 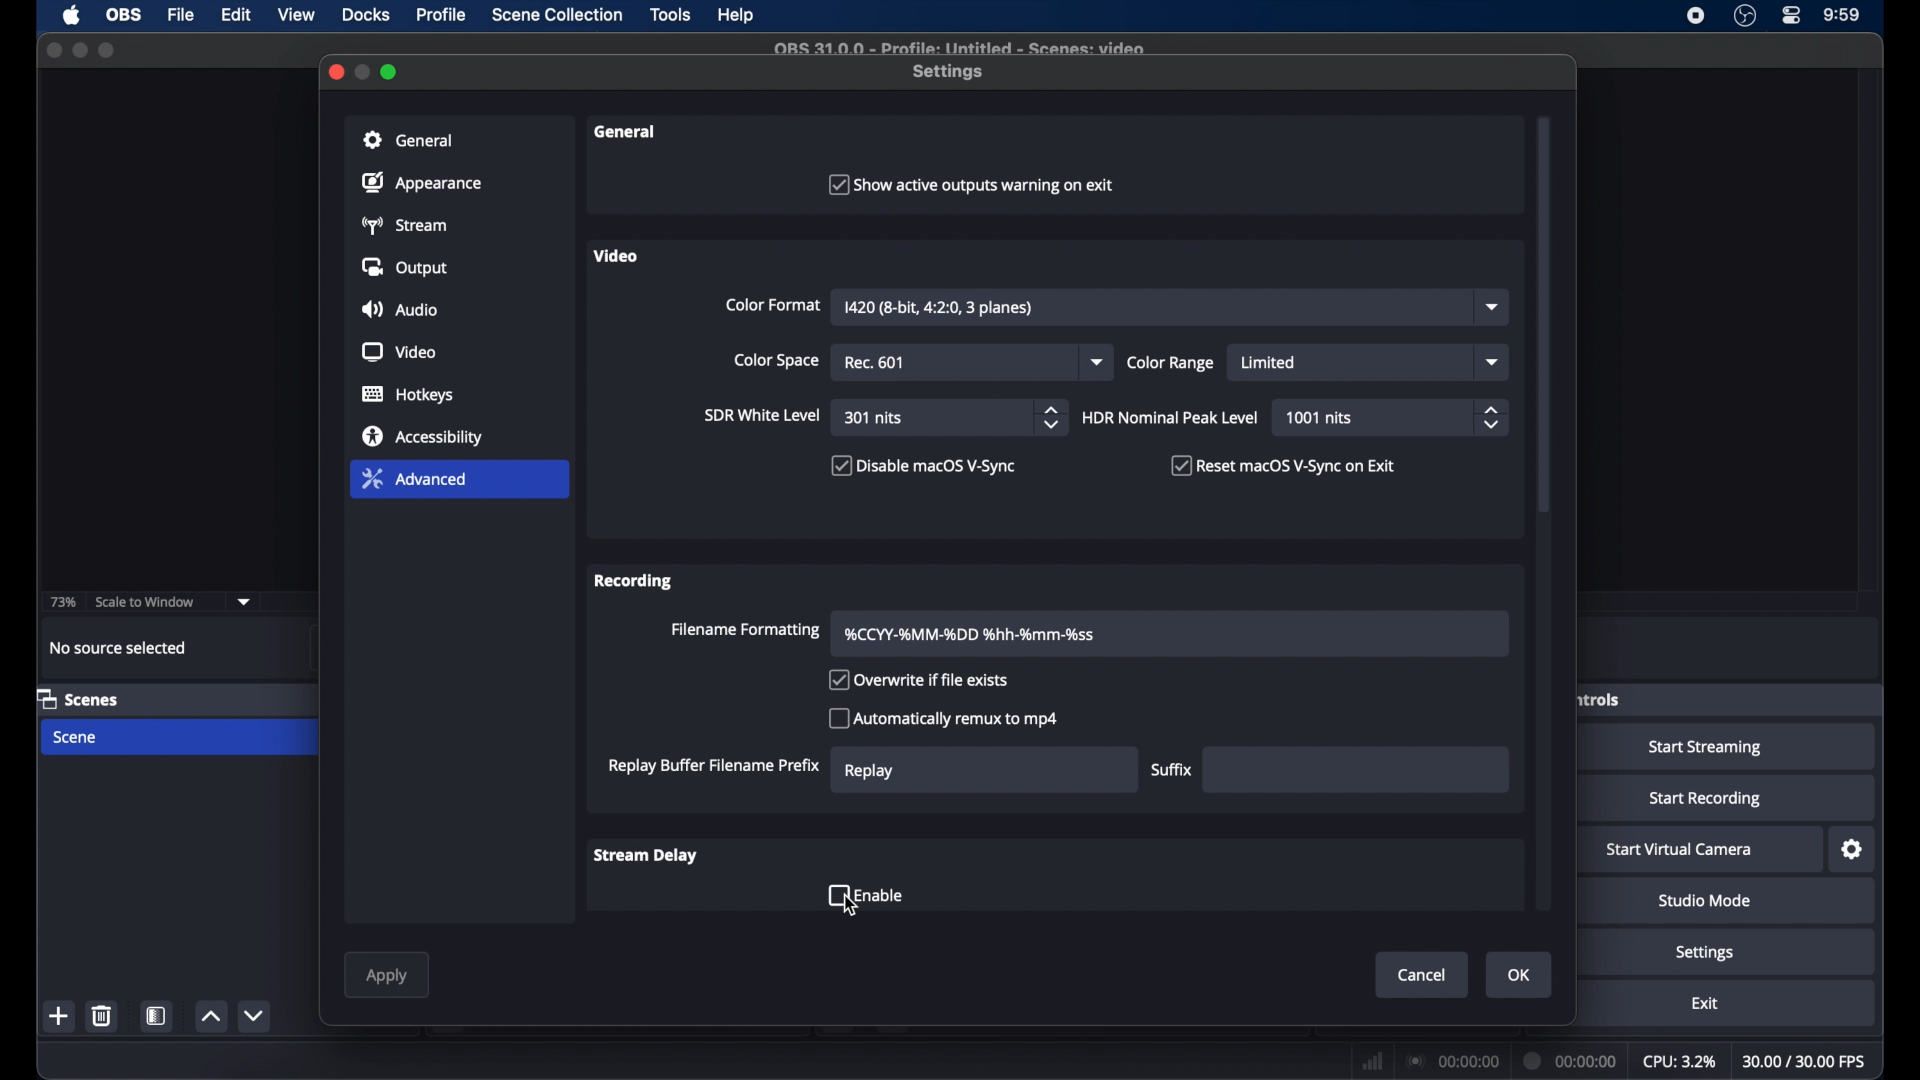 What do you see at coordinates (388, 977) in the screenshot?
I see `apply` at bounding box center [388, 977].